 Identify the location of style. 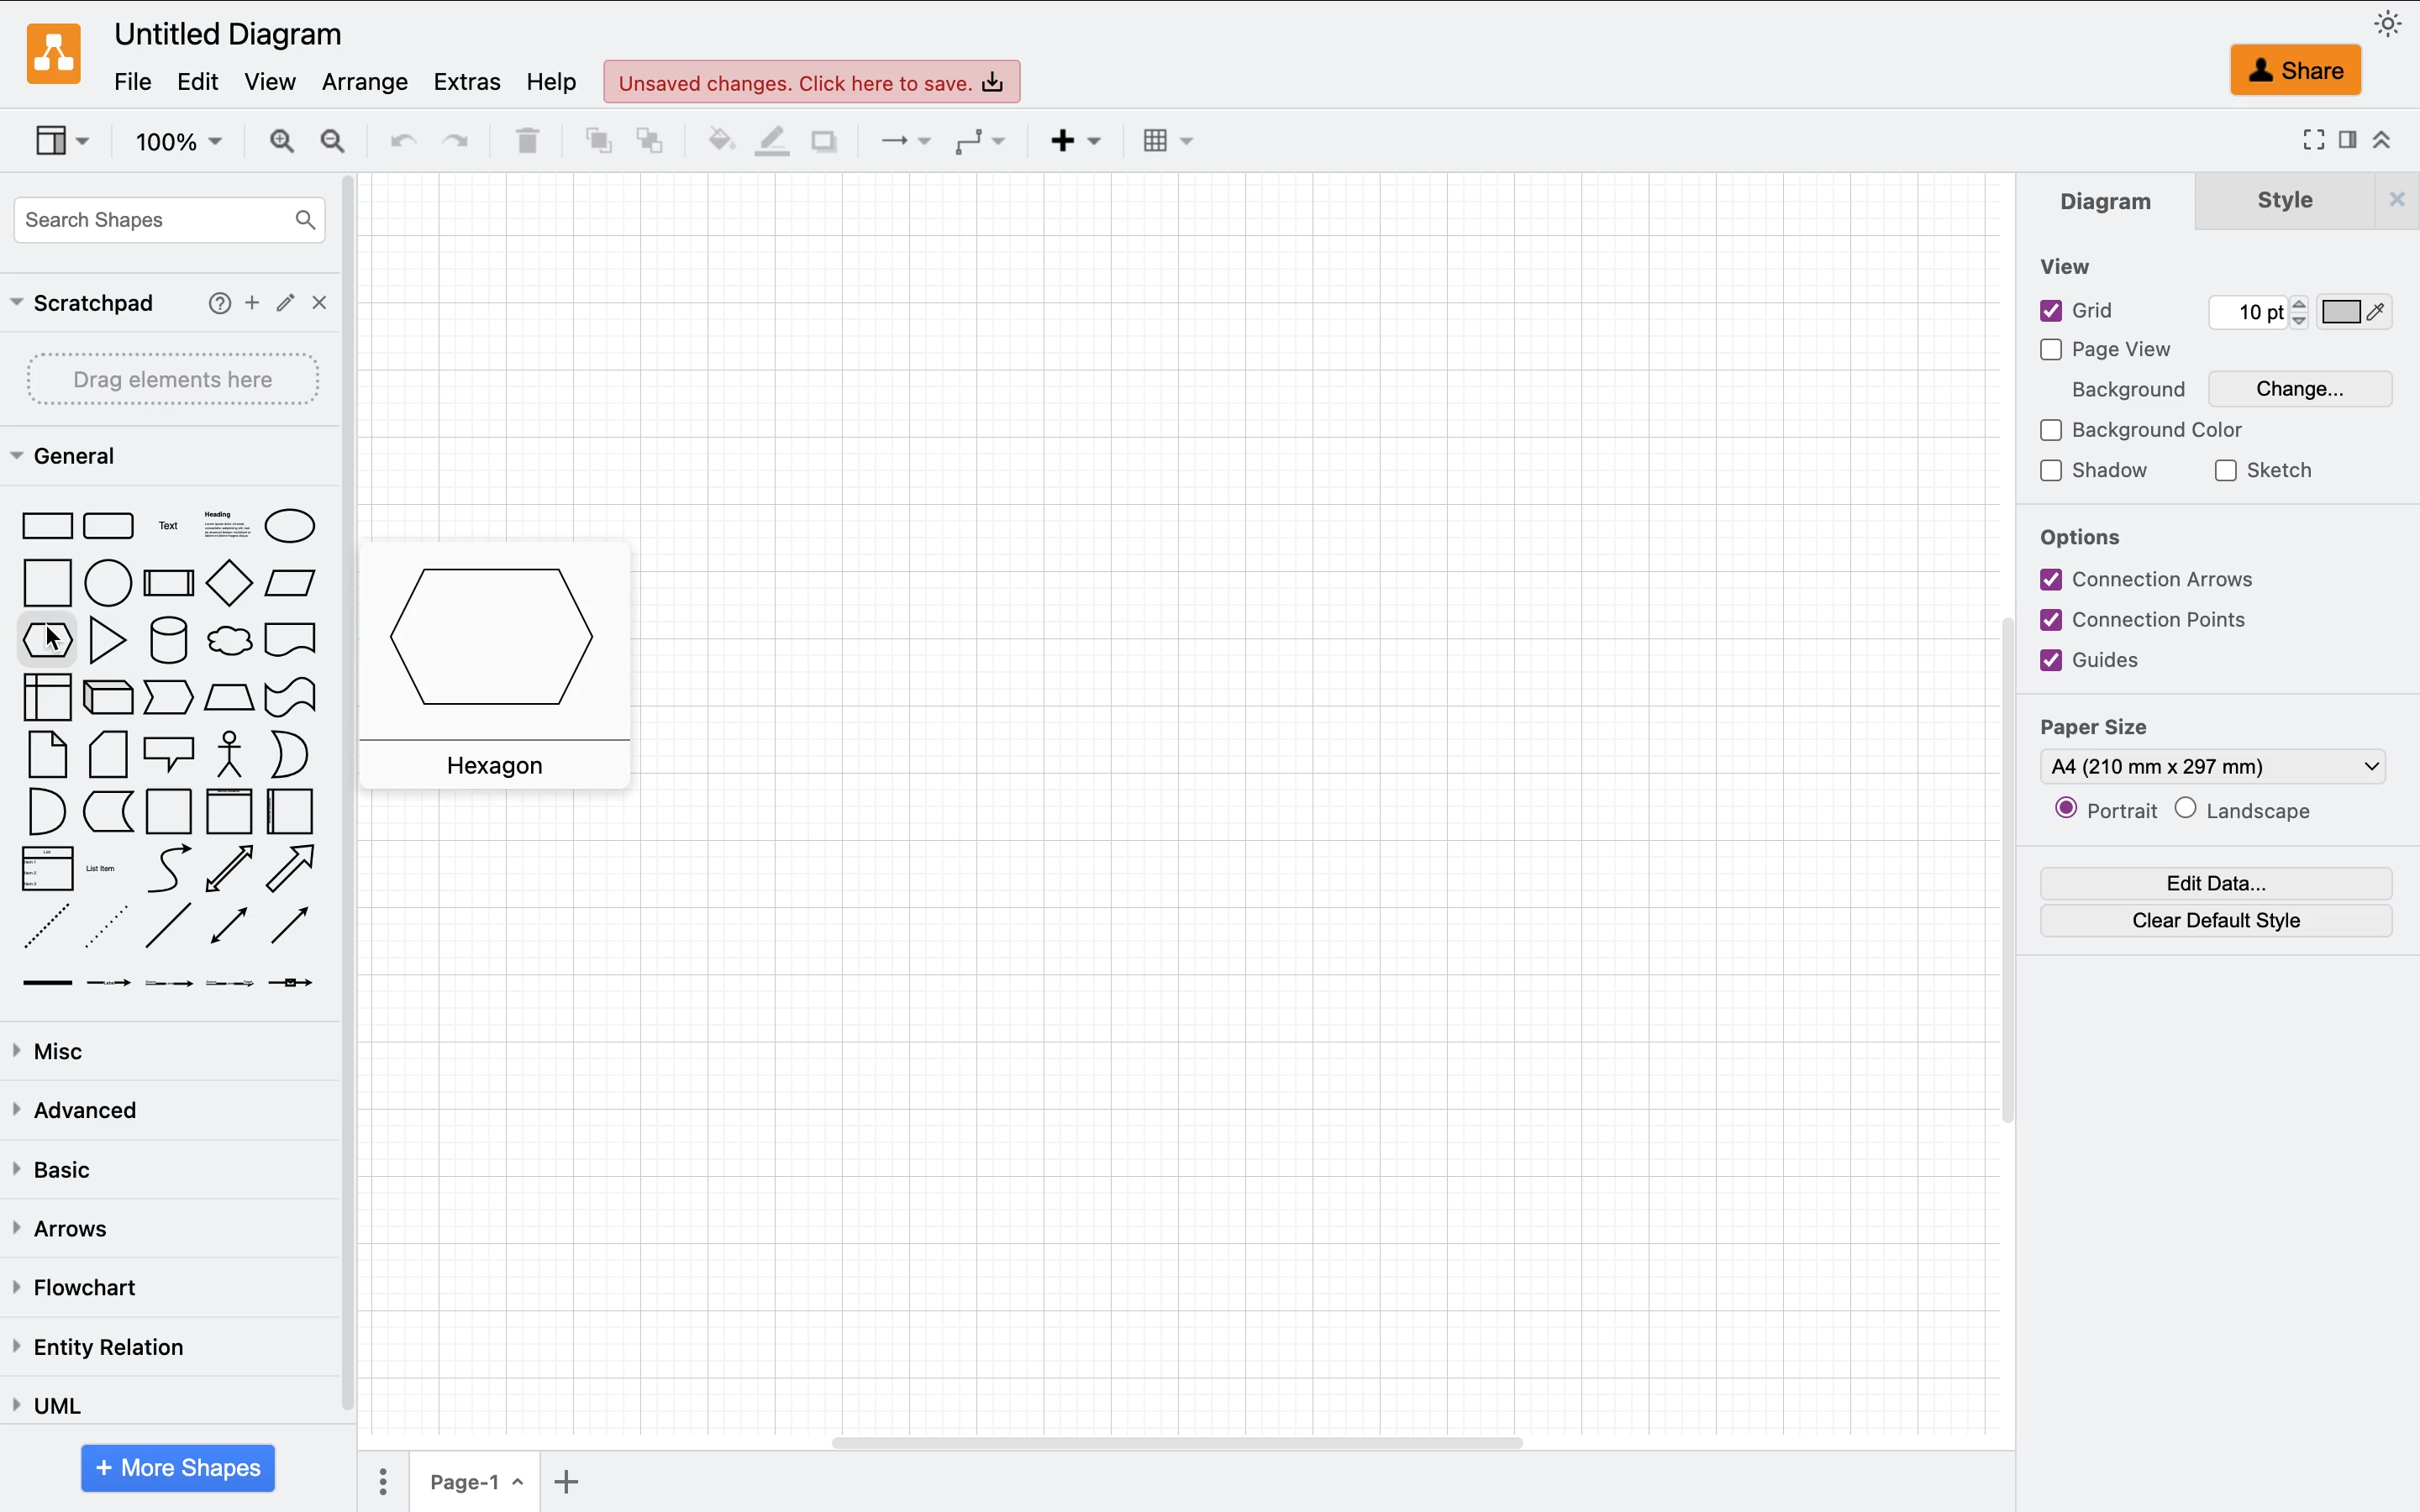
(2280, 199).